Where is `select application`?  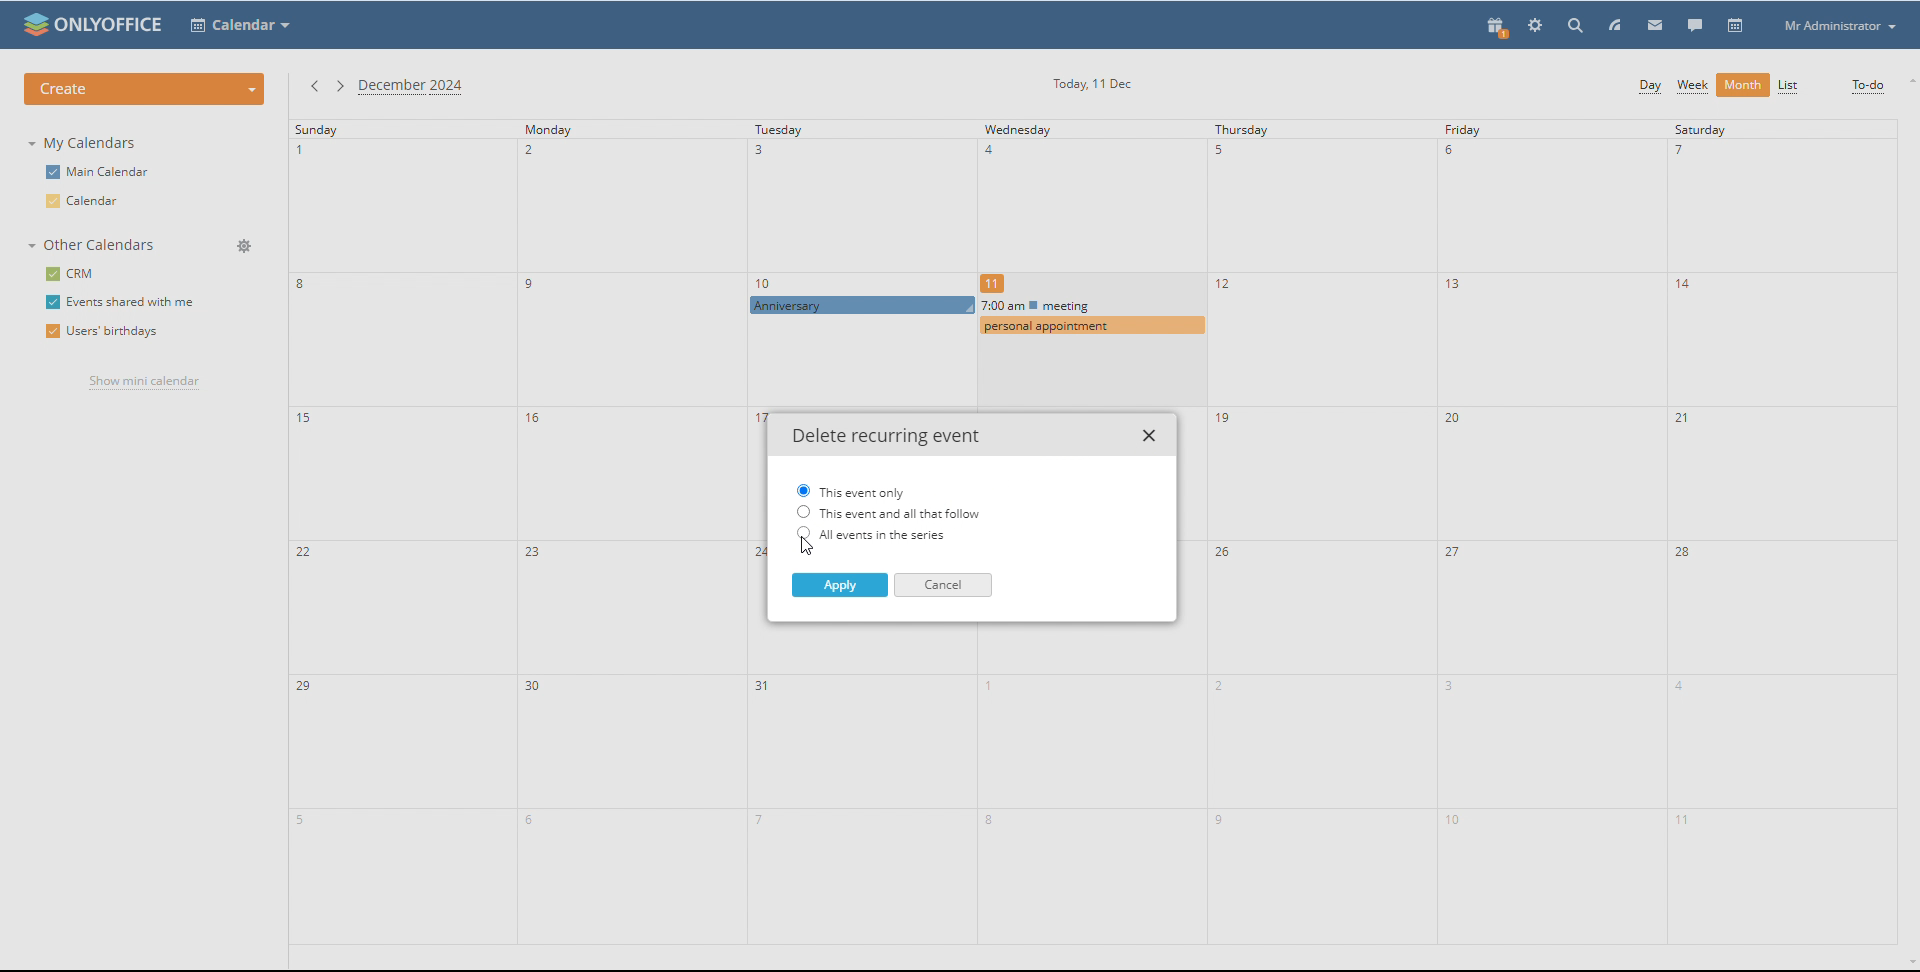
select application is located at coordinates (240, 26).